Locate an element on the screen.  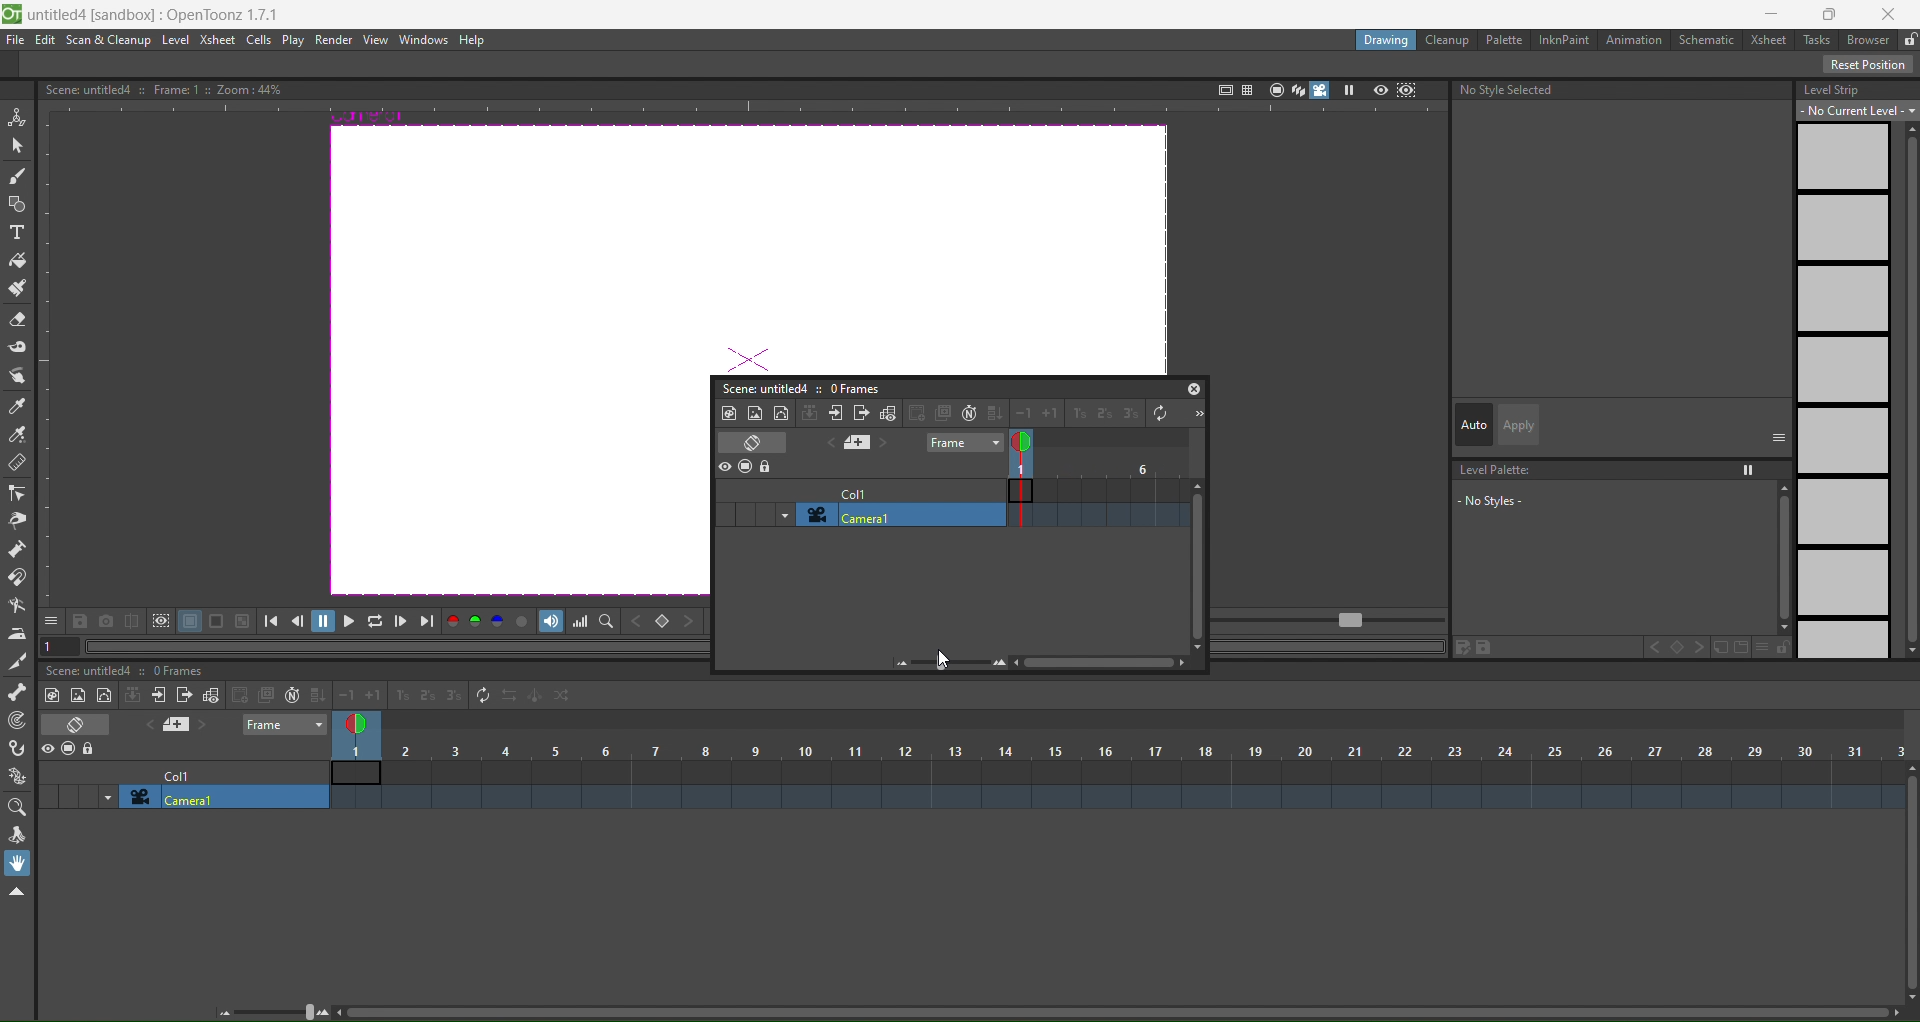
 is located at coordinates (993, 415).